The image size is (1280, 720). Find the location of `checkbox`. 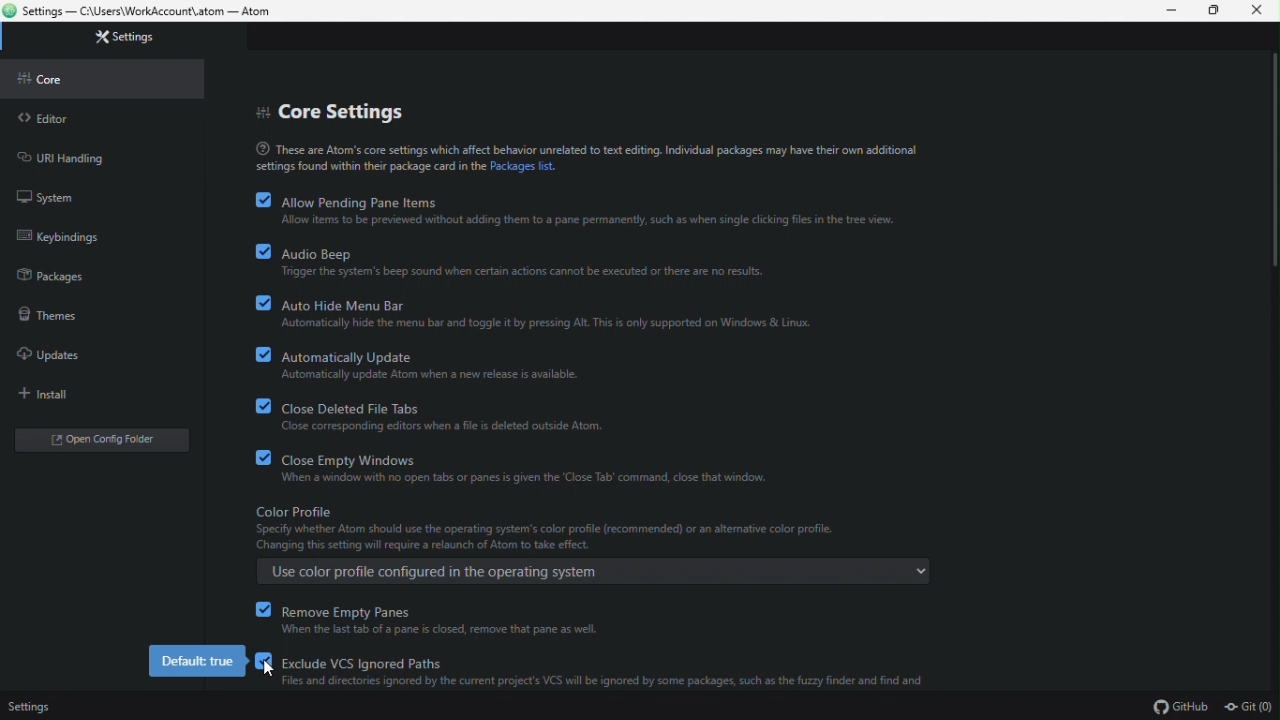

checkbox is located at coordinates (253, 304).